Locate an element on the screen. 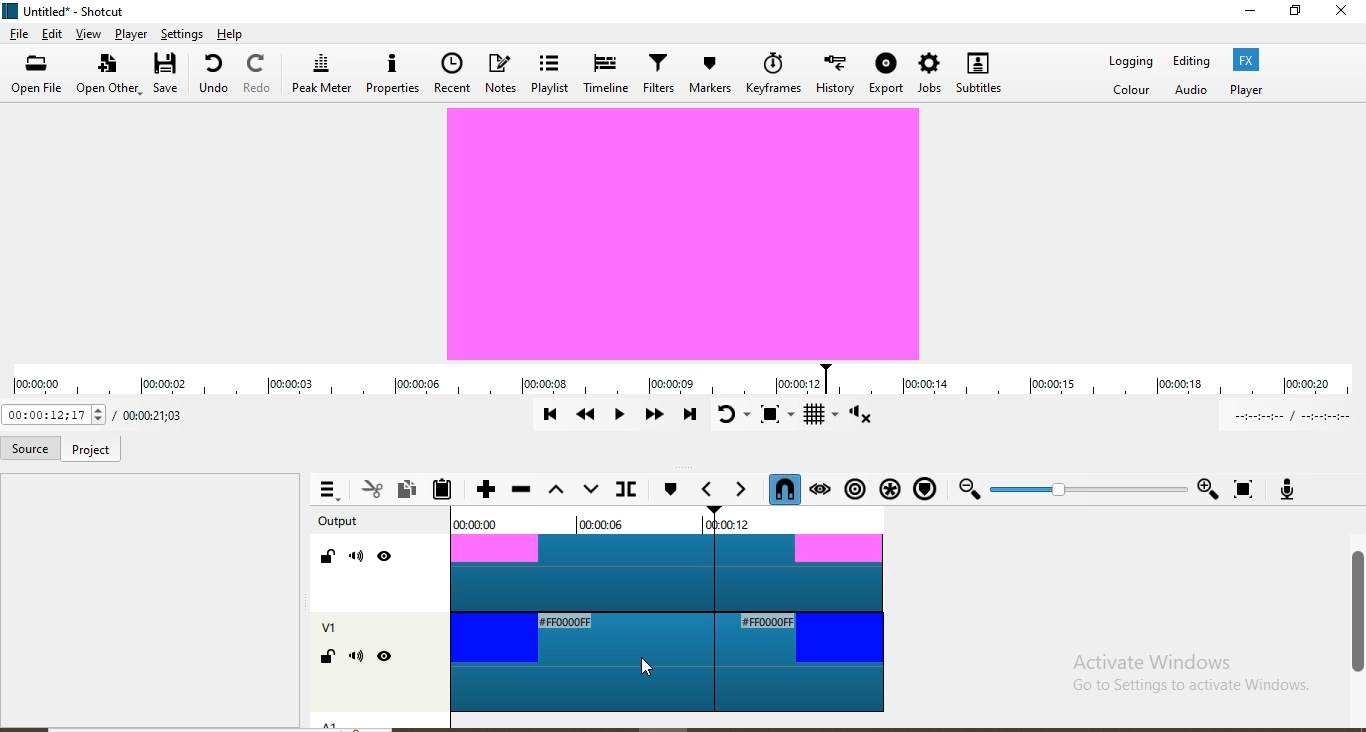 The image size is (1366, 732). Mute is located at coordinates (358, 655).